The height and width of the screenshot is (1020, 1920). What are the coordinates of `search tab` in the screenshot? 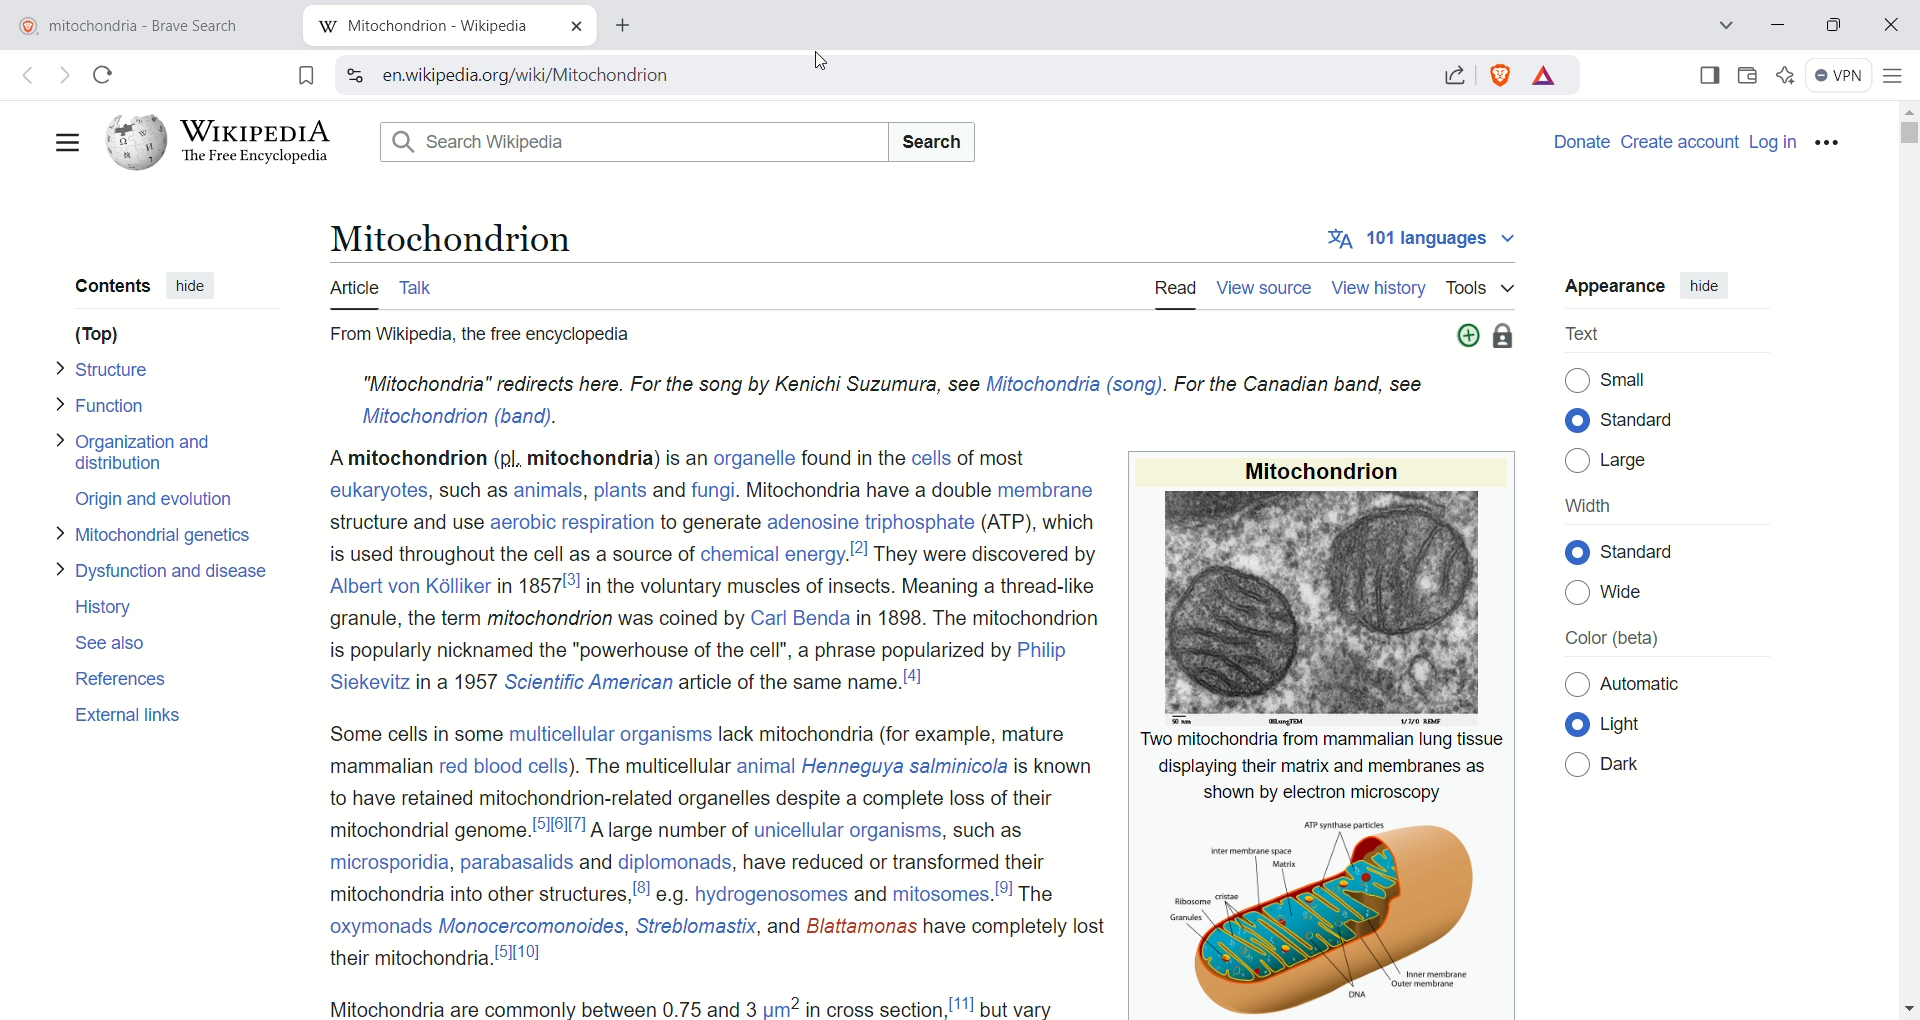 It's located at (1723, 28).